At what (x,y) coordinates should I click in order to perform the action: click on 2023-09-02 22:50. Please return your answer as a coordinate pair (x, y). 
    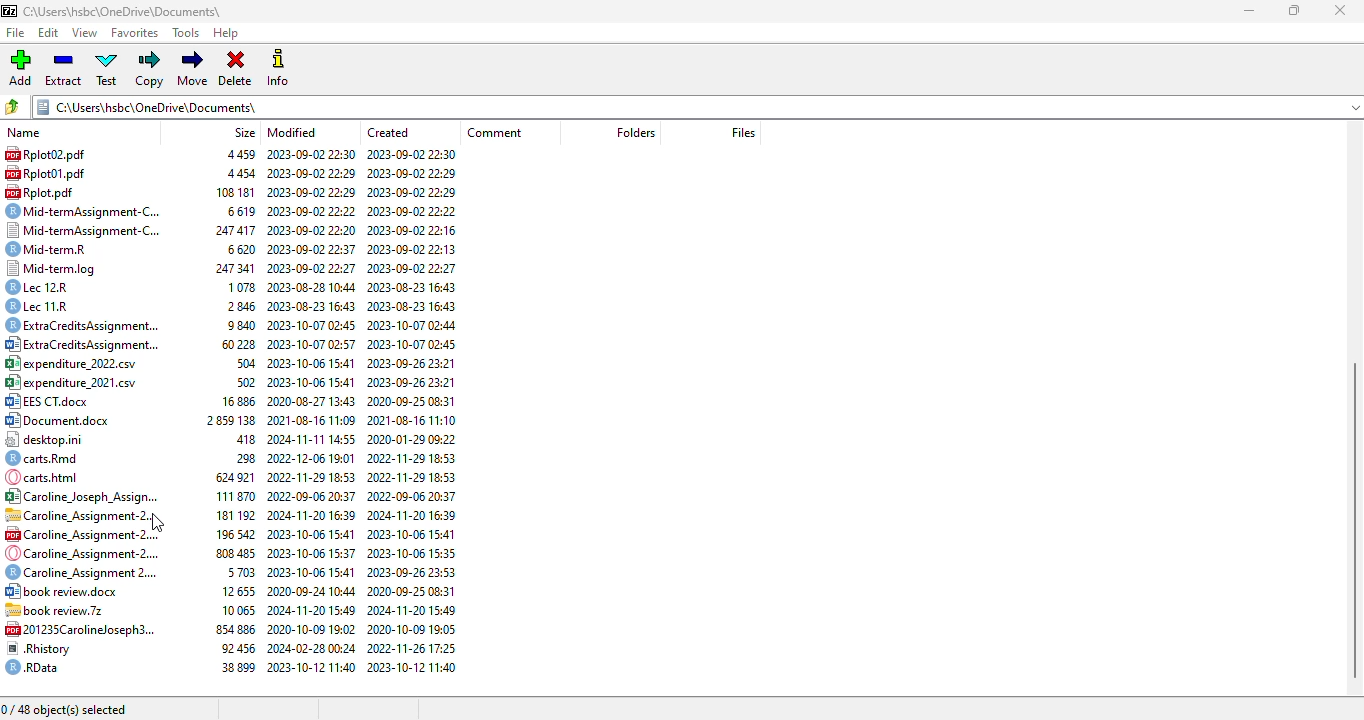
    Looking at the image, I should click on (310, 154).